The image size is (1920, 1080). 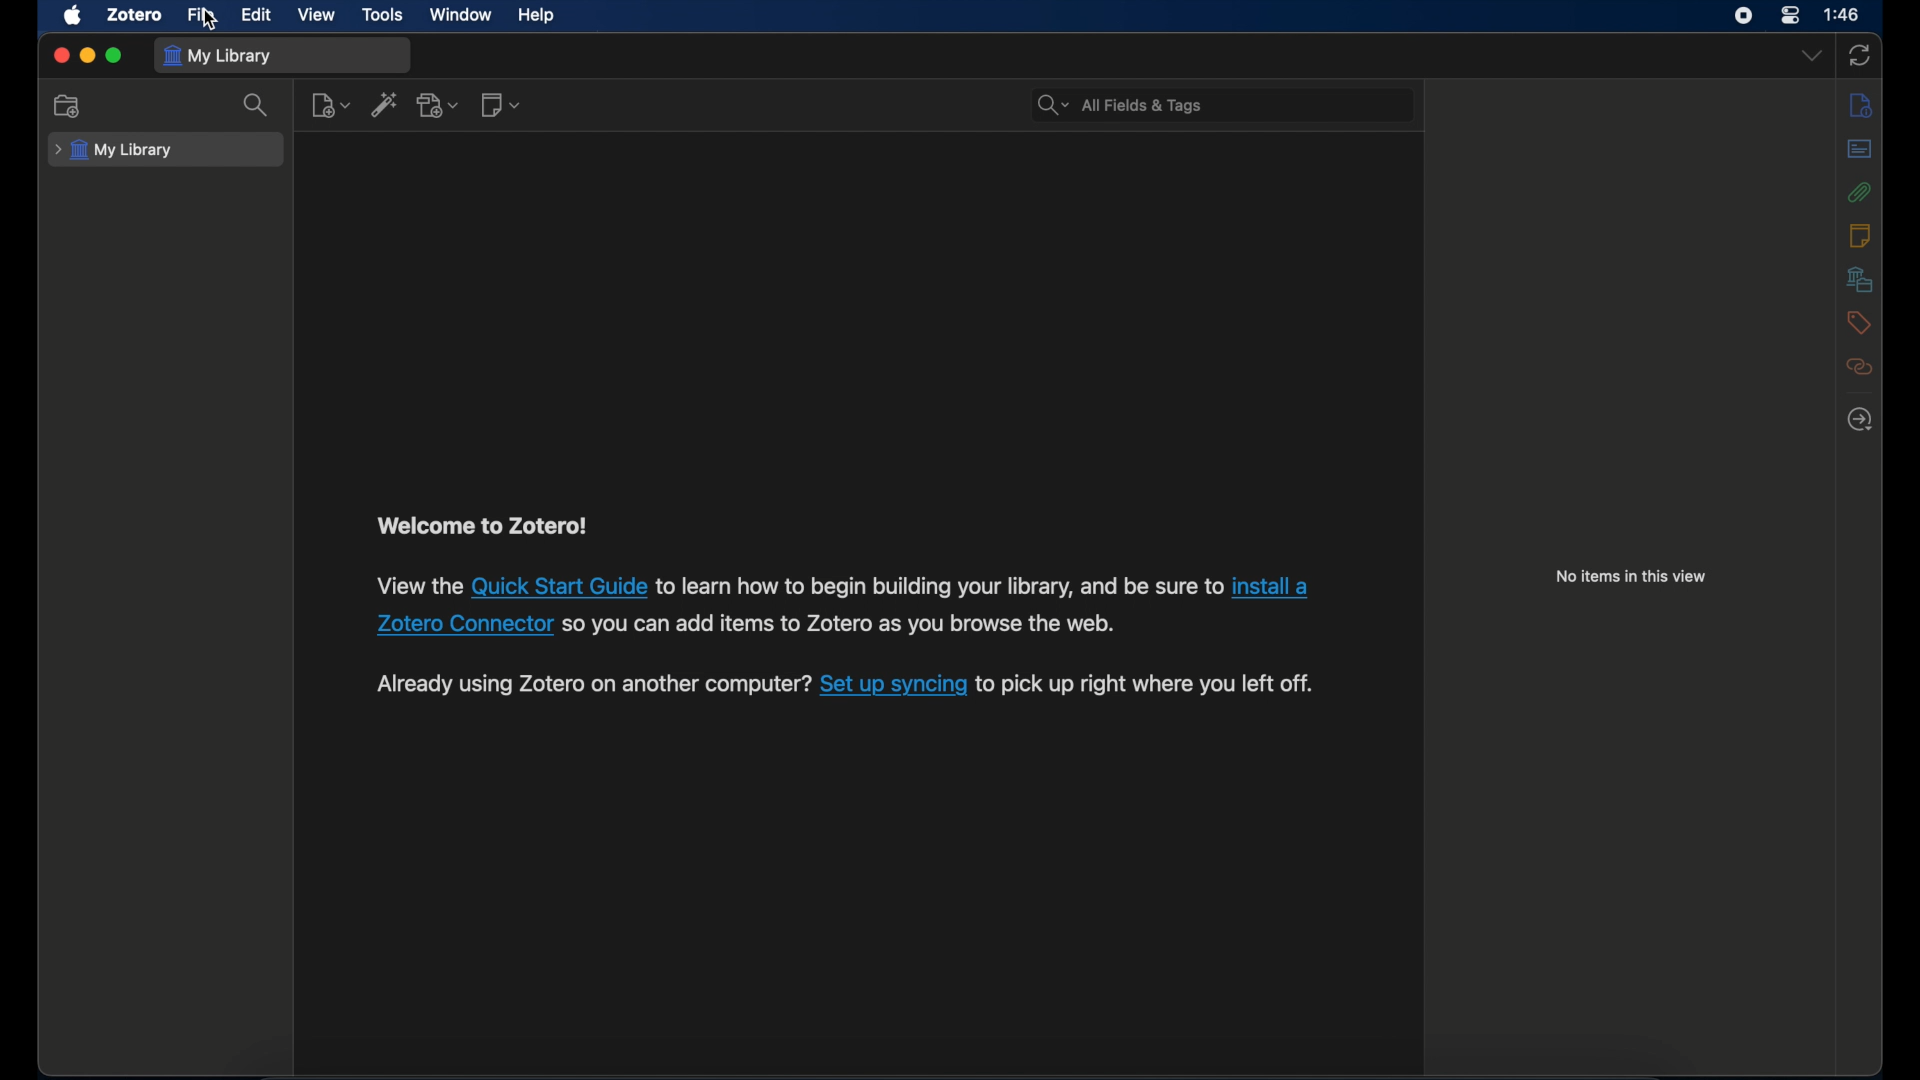 What do you see at coordinates (556, 586) in the screenshot?
I see `` at bounding box center [556, 586].